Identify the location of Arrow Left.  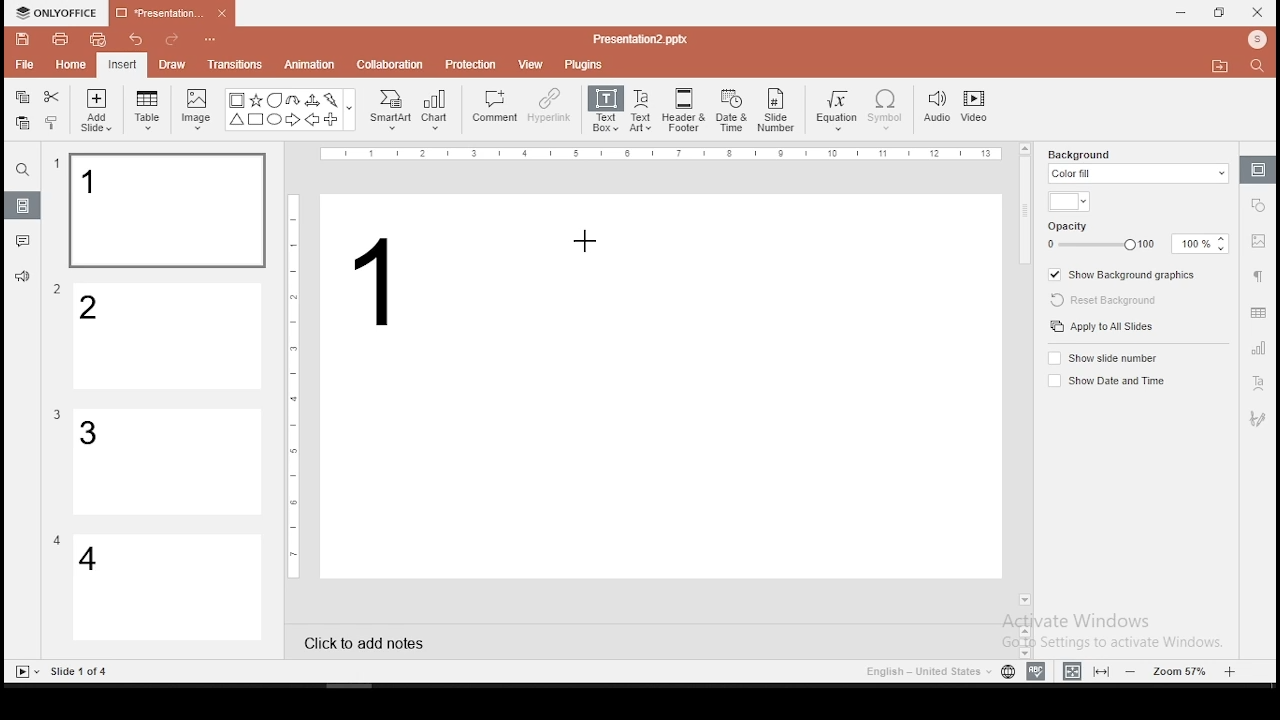
(312, 120).